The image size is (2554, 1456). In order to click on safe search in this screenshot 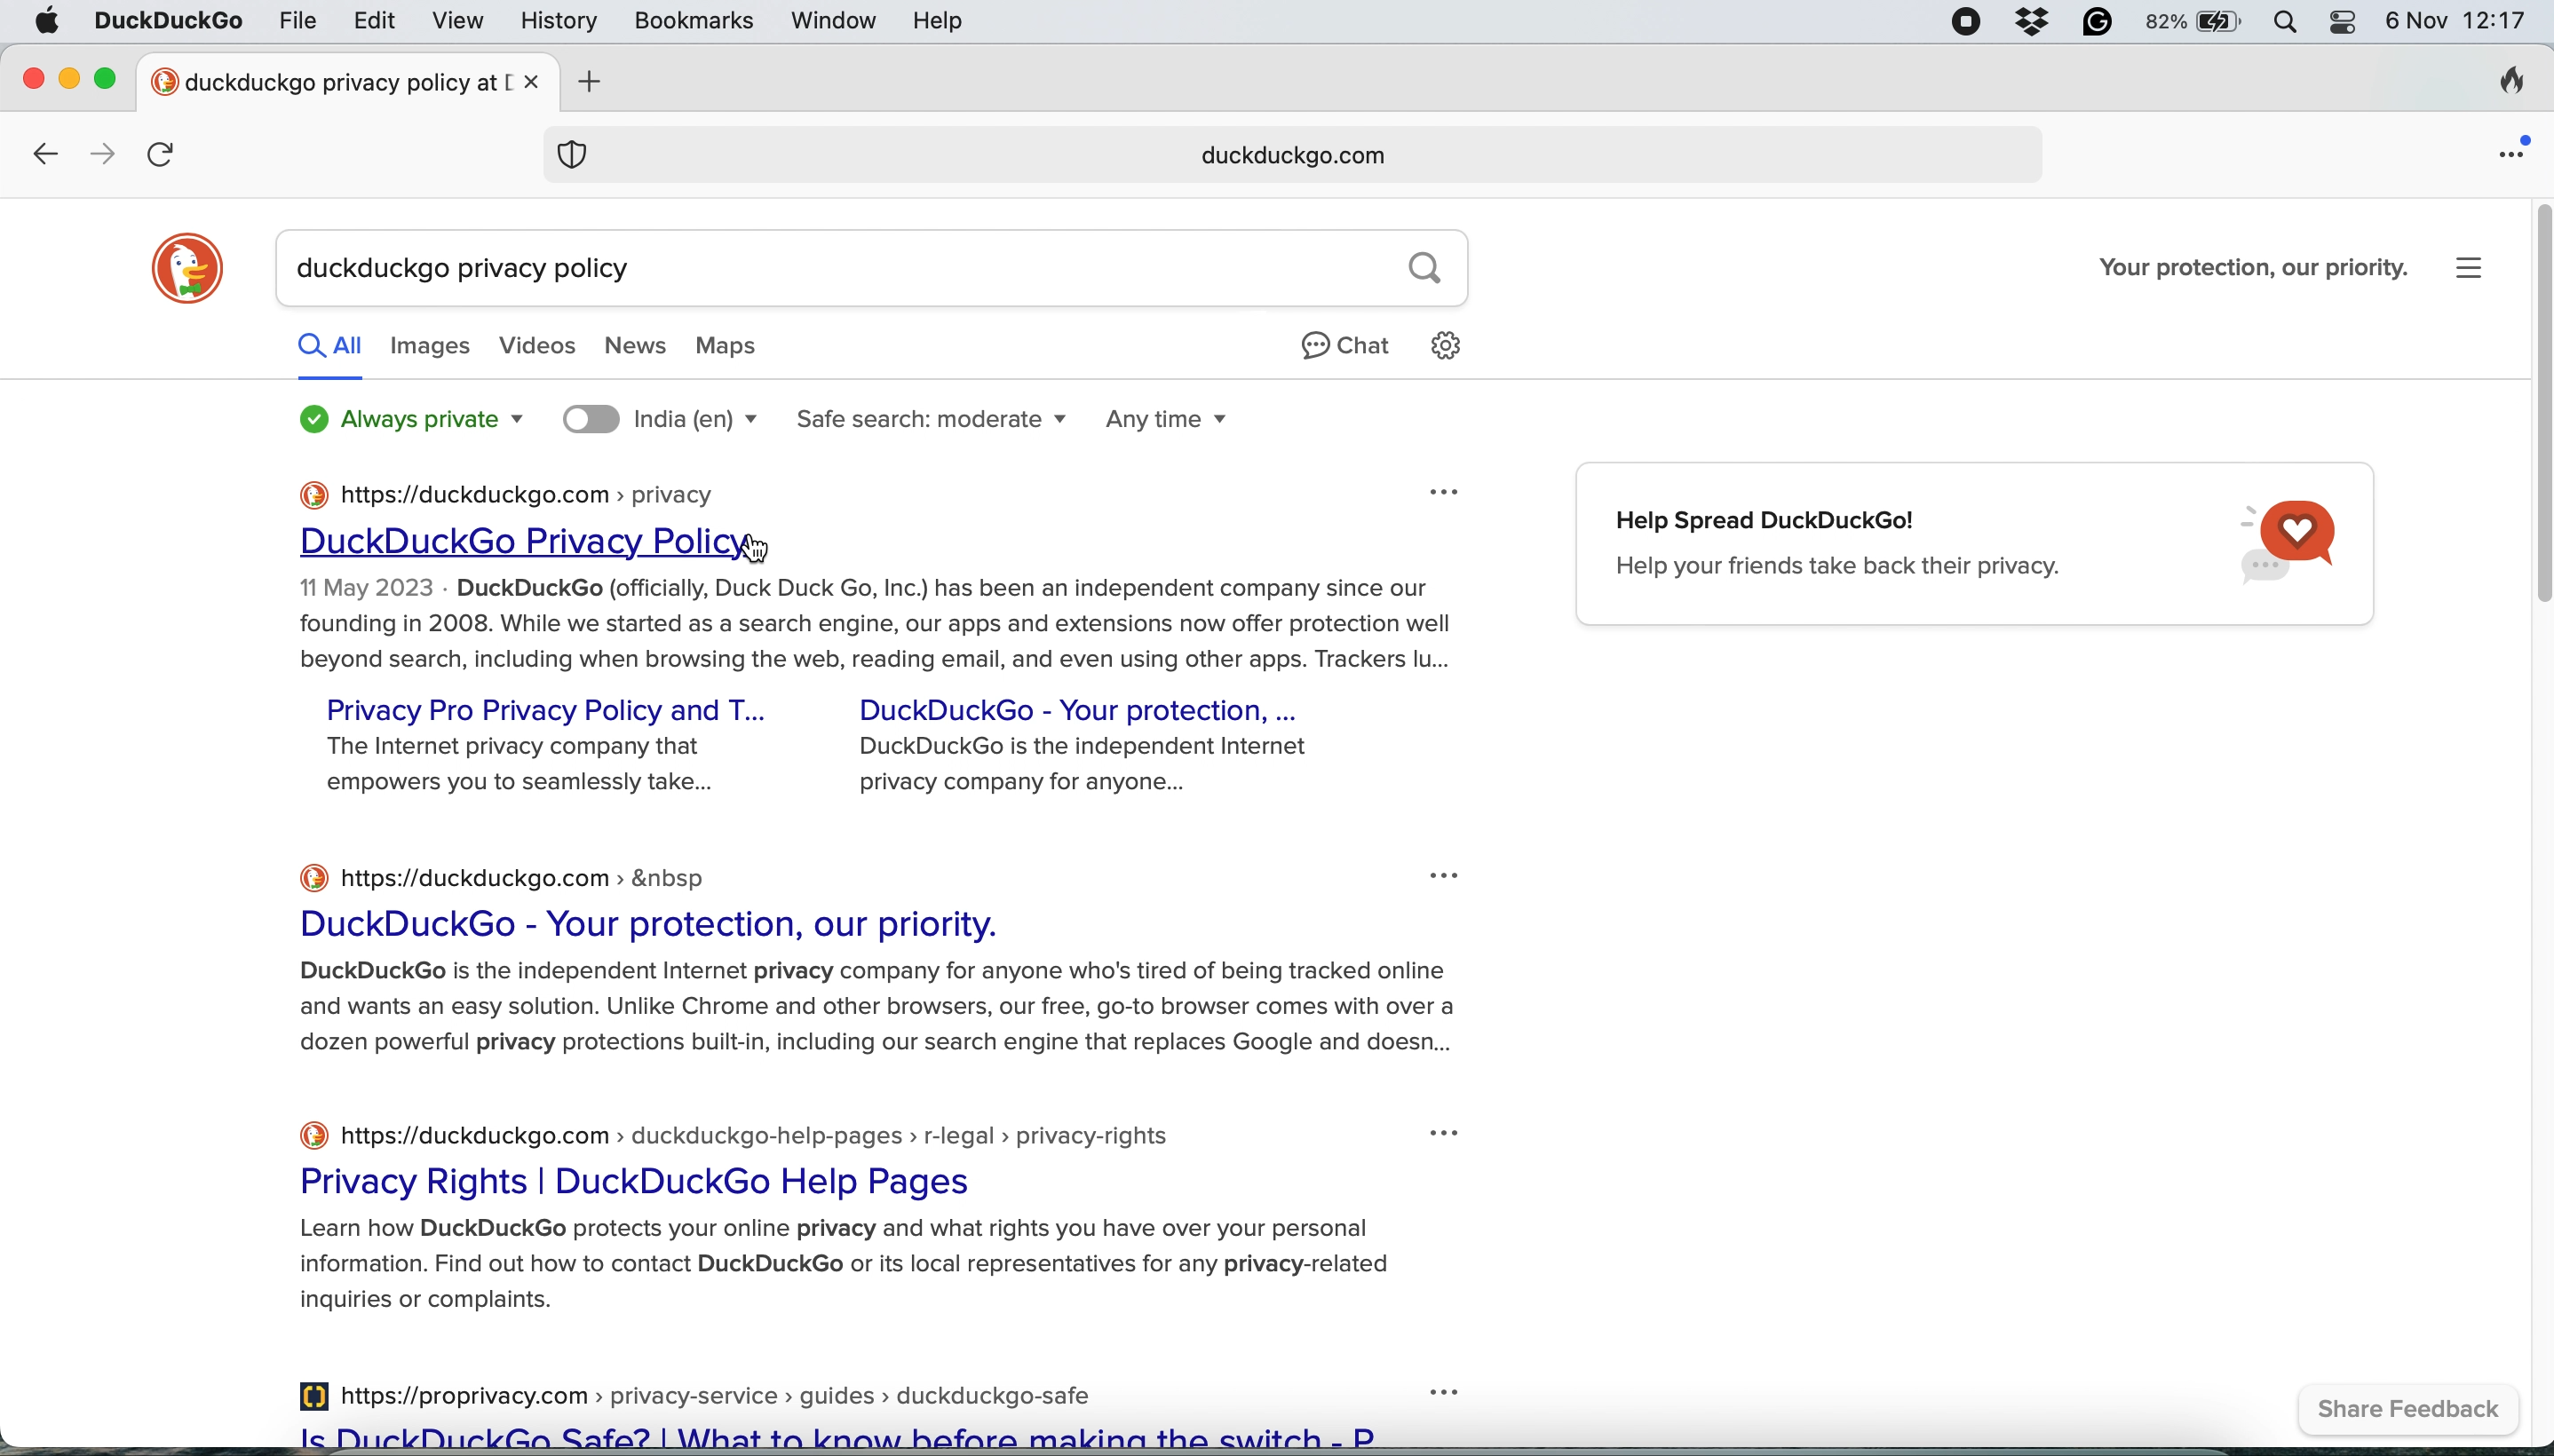, I will do `click(928, 419)`.